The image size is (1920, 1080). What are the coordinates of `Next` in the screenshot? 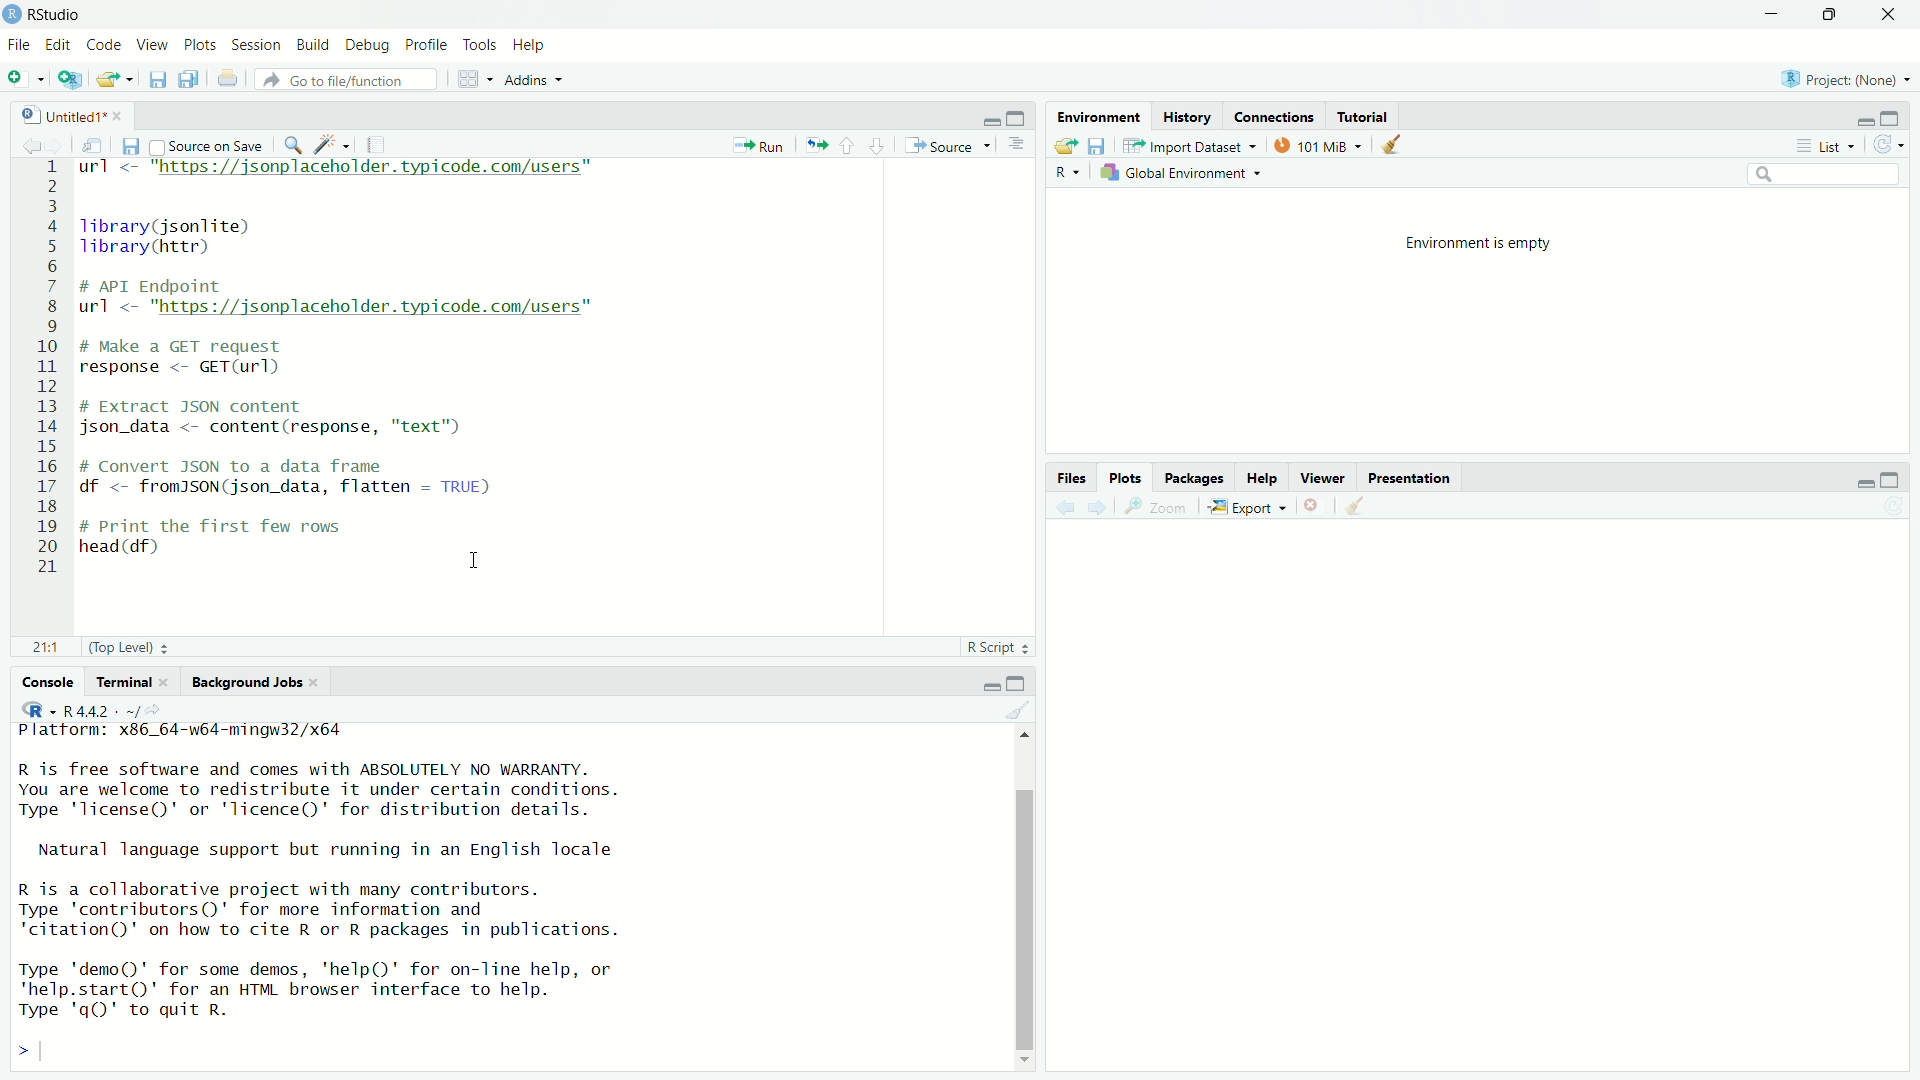 It's located at (56, 147).